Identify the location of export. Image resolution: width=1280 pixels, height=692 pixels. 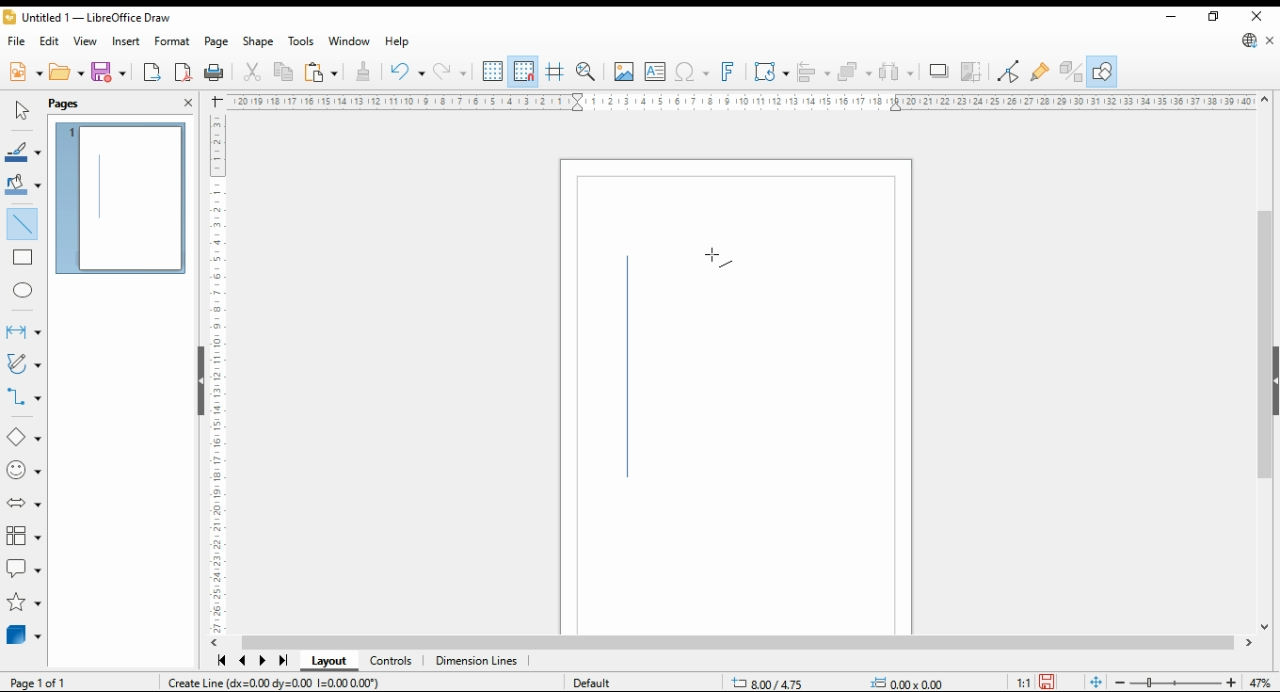
(153, 73).